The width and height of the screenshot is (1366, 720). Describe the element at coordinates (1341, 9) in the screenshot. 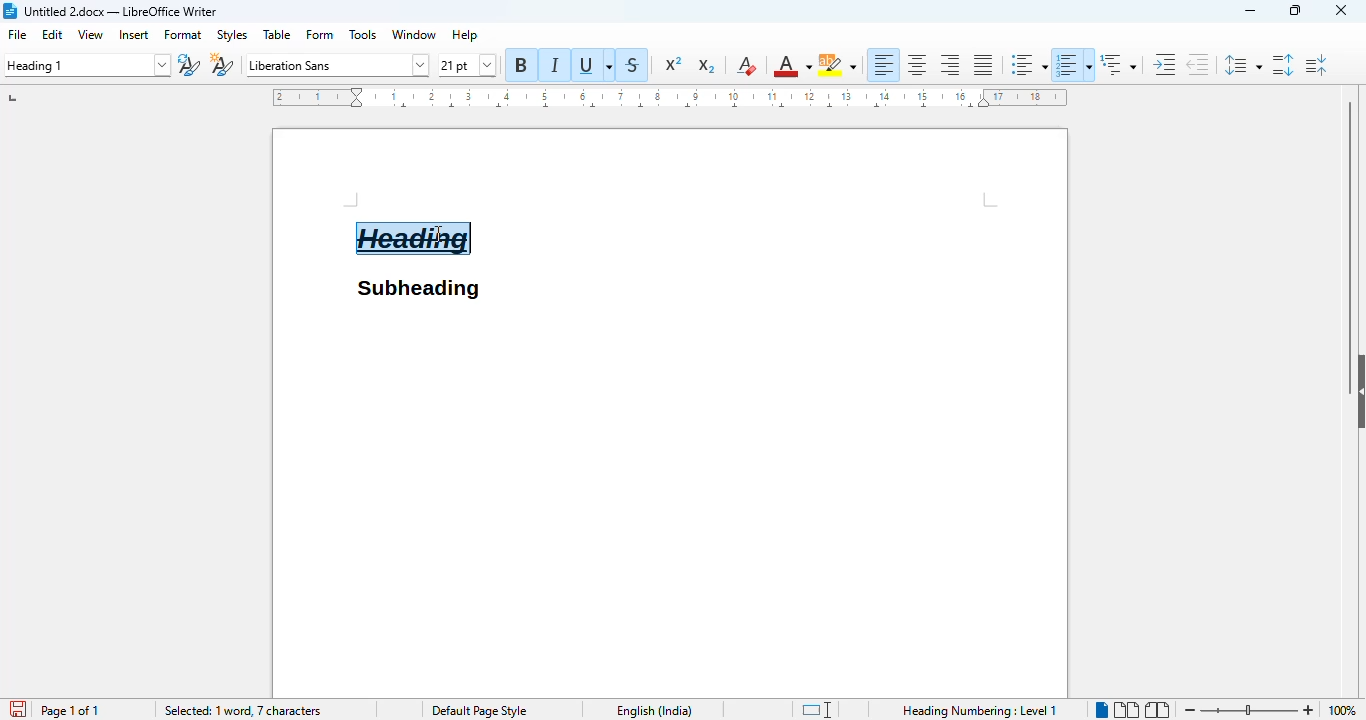

I see `close` at that location.